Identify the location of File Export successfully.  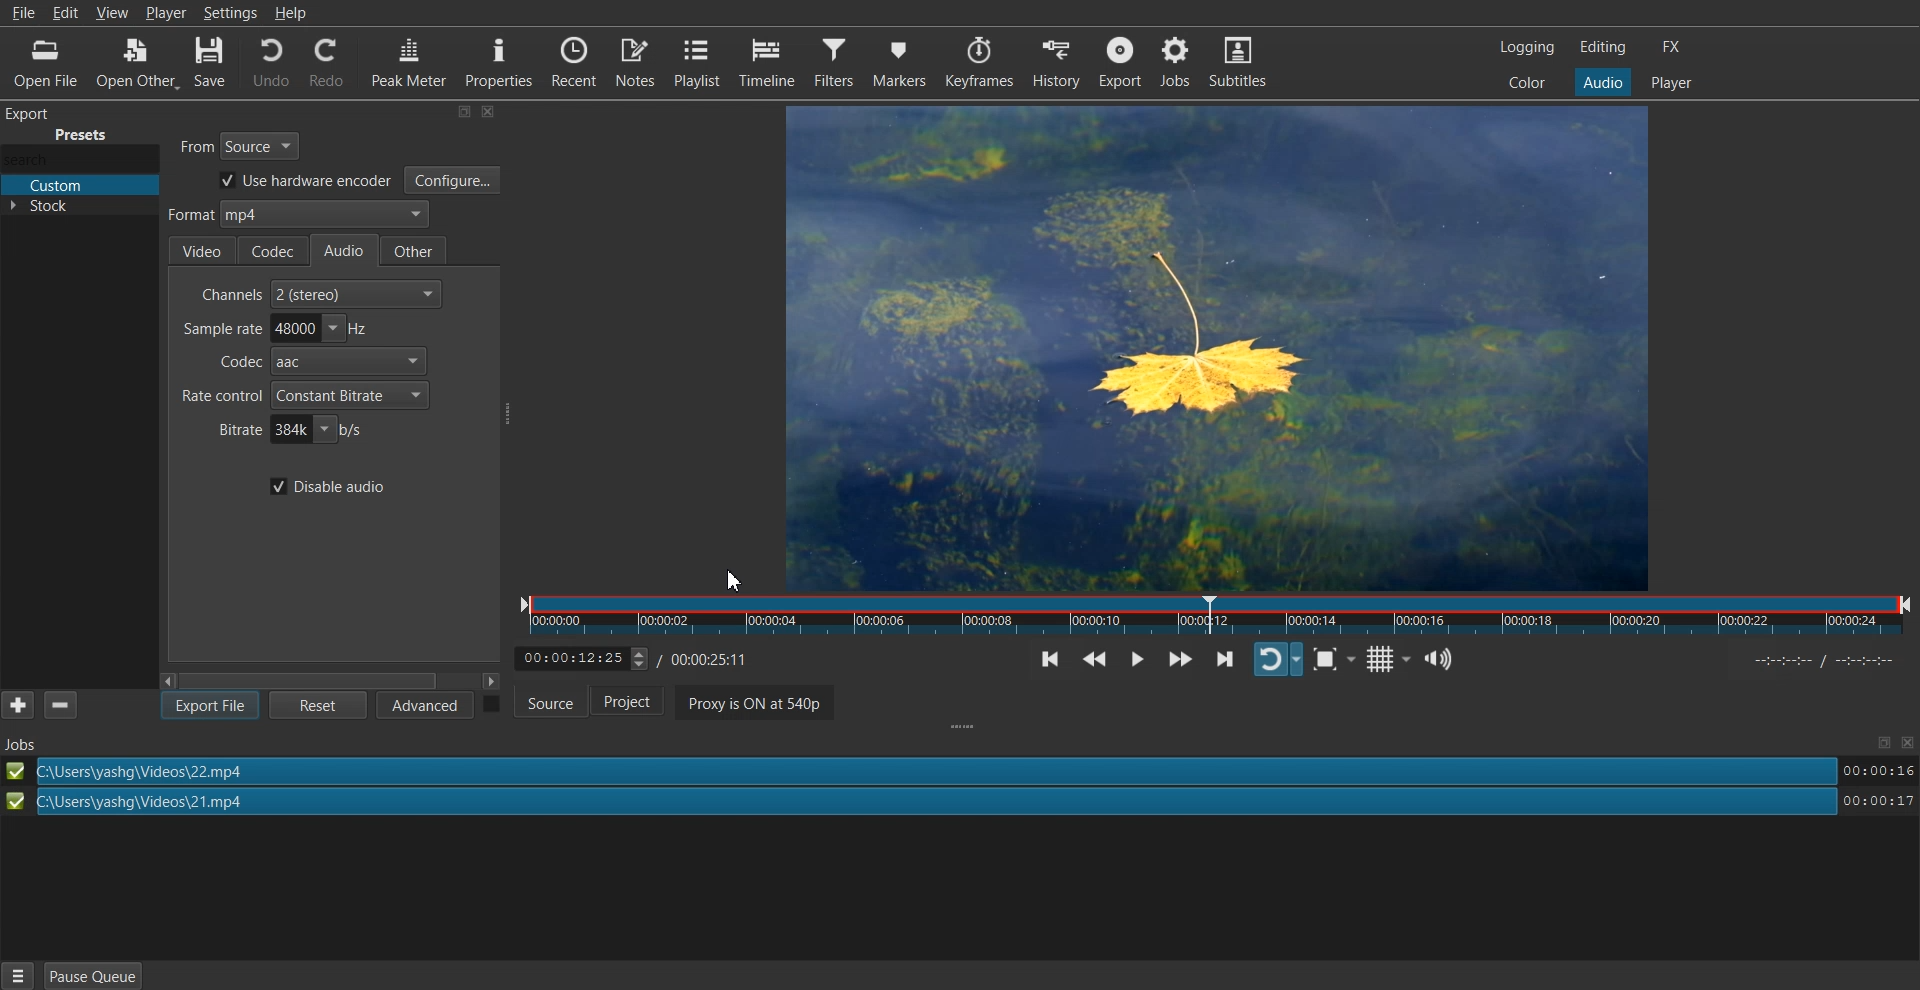
(960, 787).